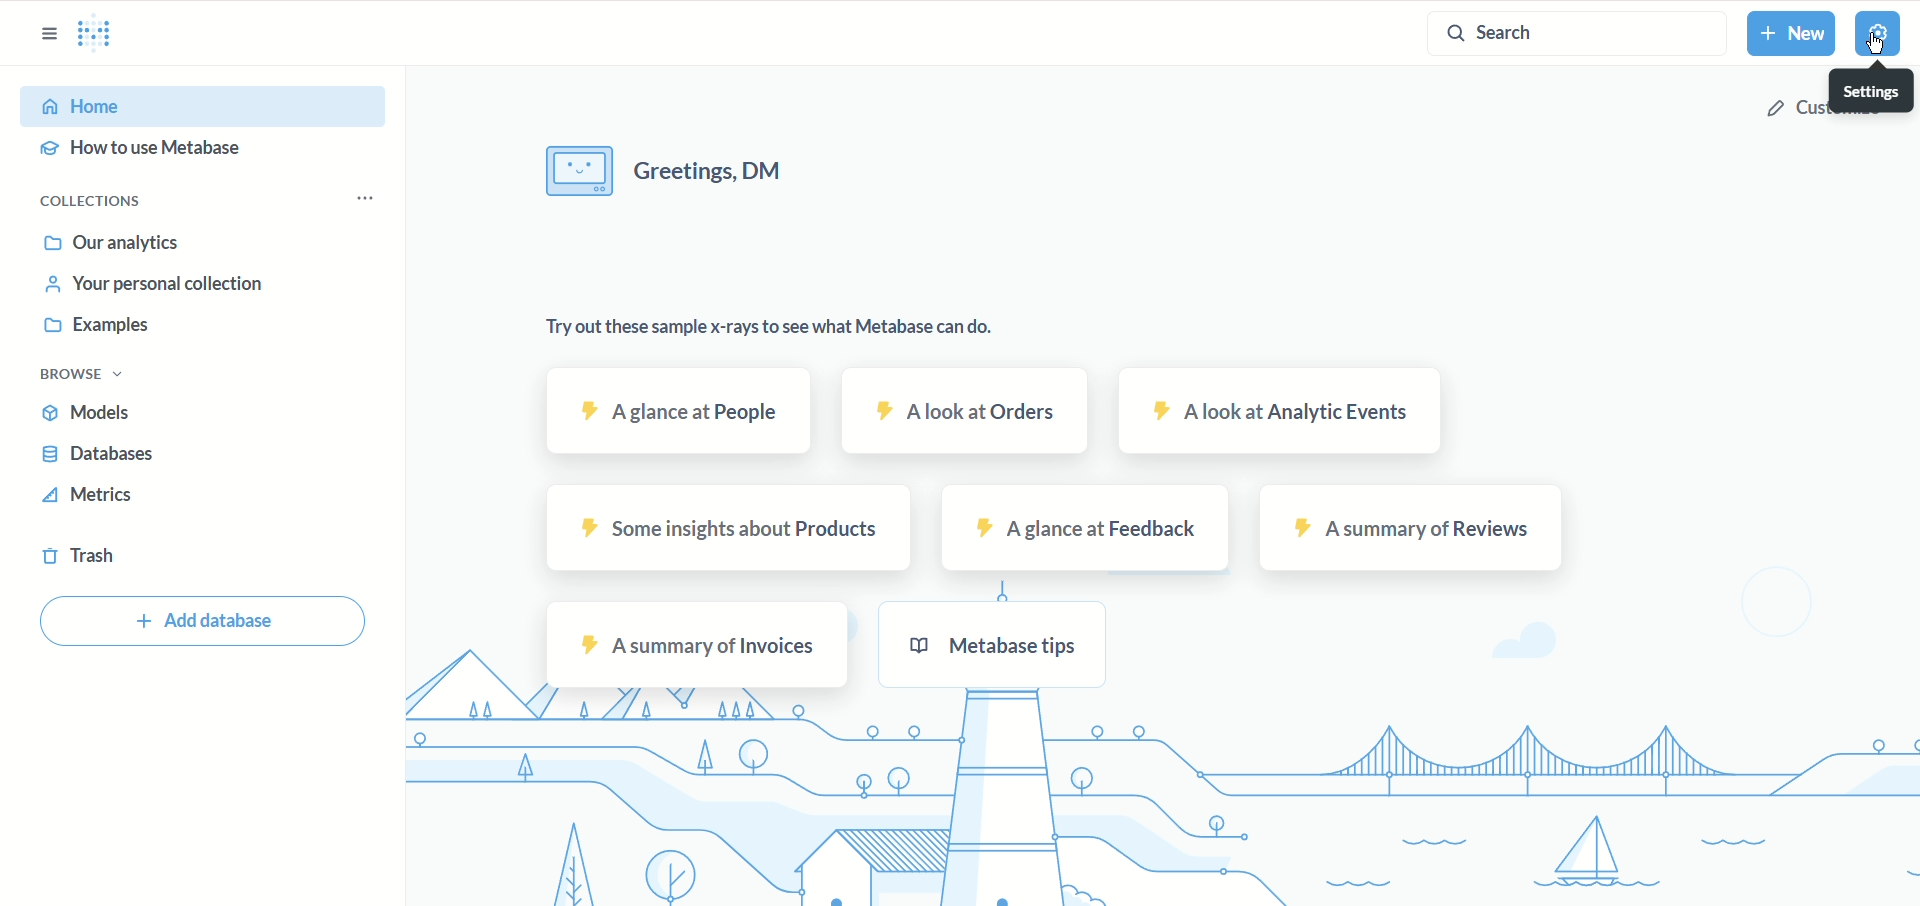  I want to click on a summary of Invoices, so click(698, 646).